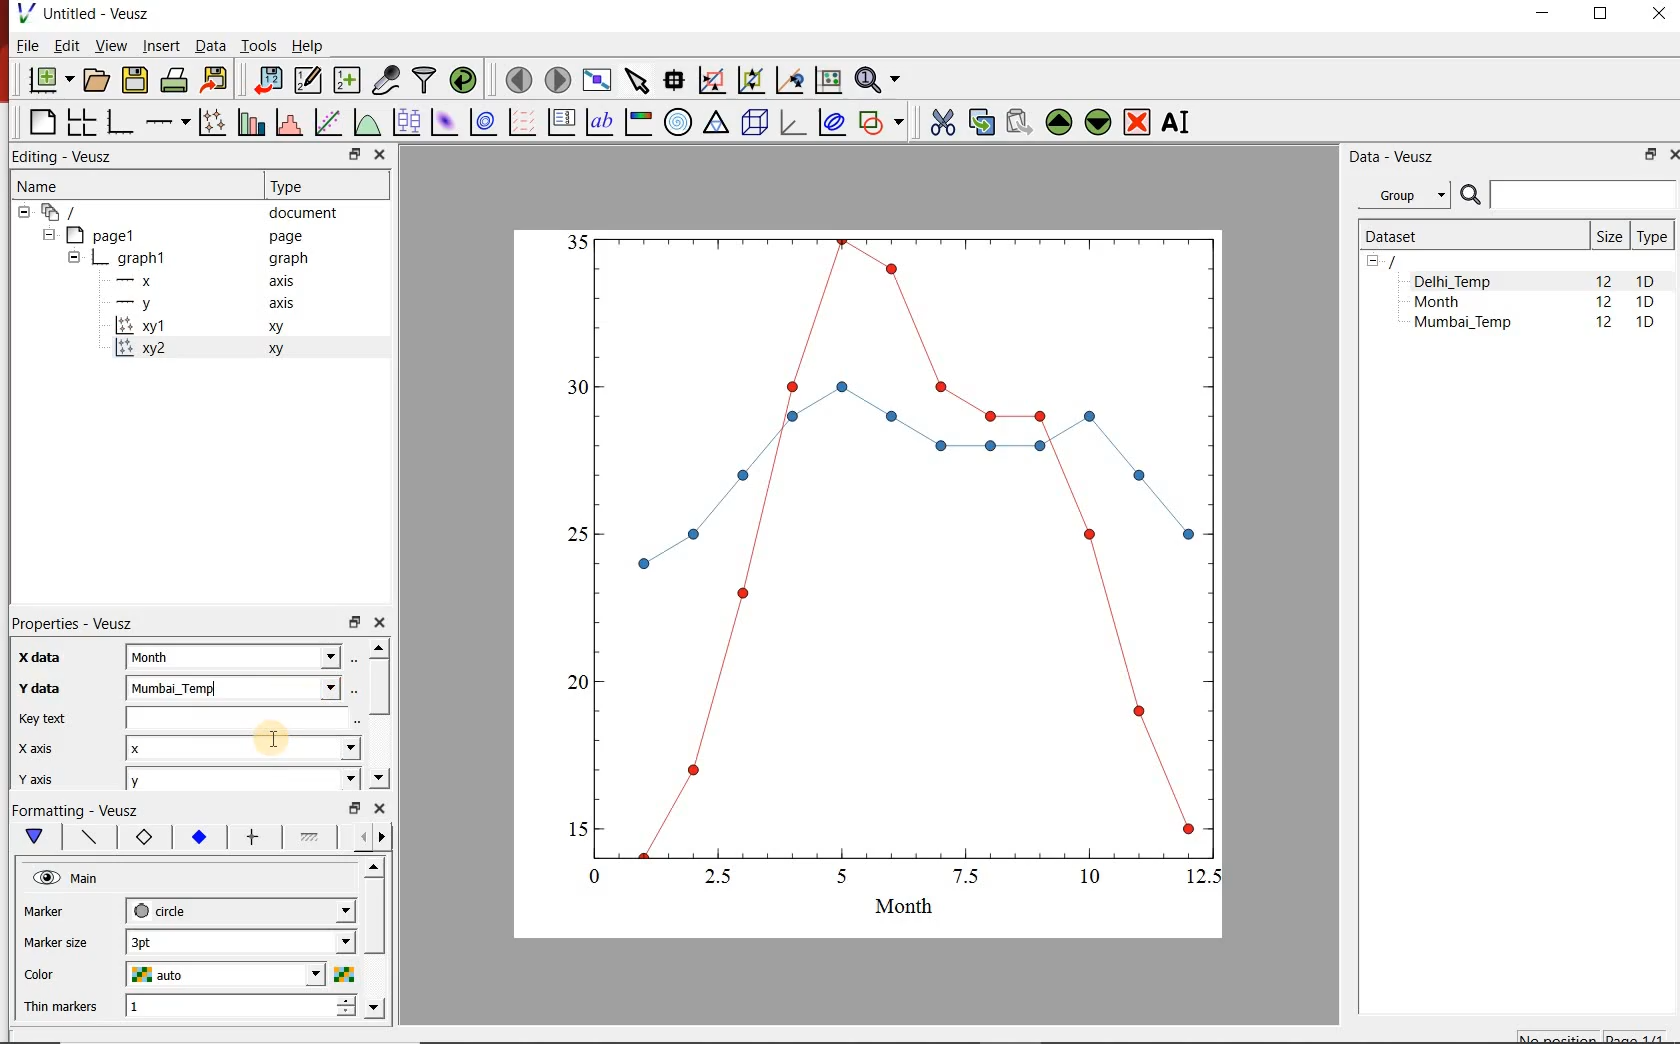 Image resolution: width=1680 pixels, height=1044 pixels. I want to click on view plot full screen, so click(597, 81).